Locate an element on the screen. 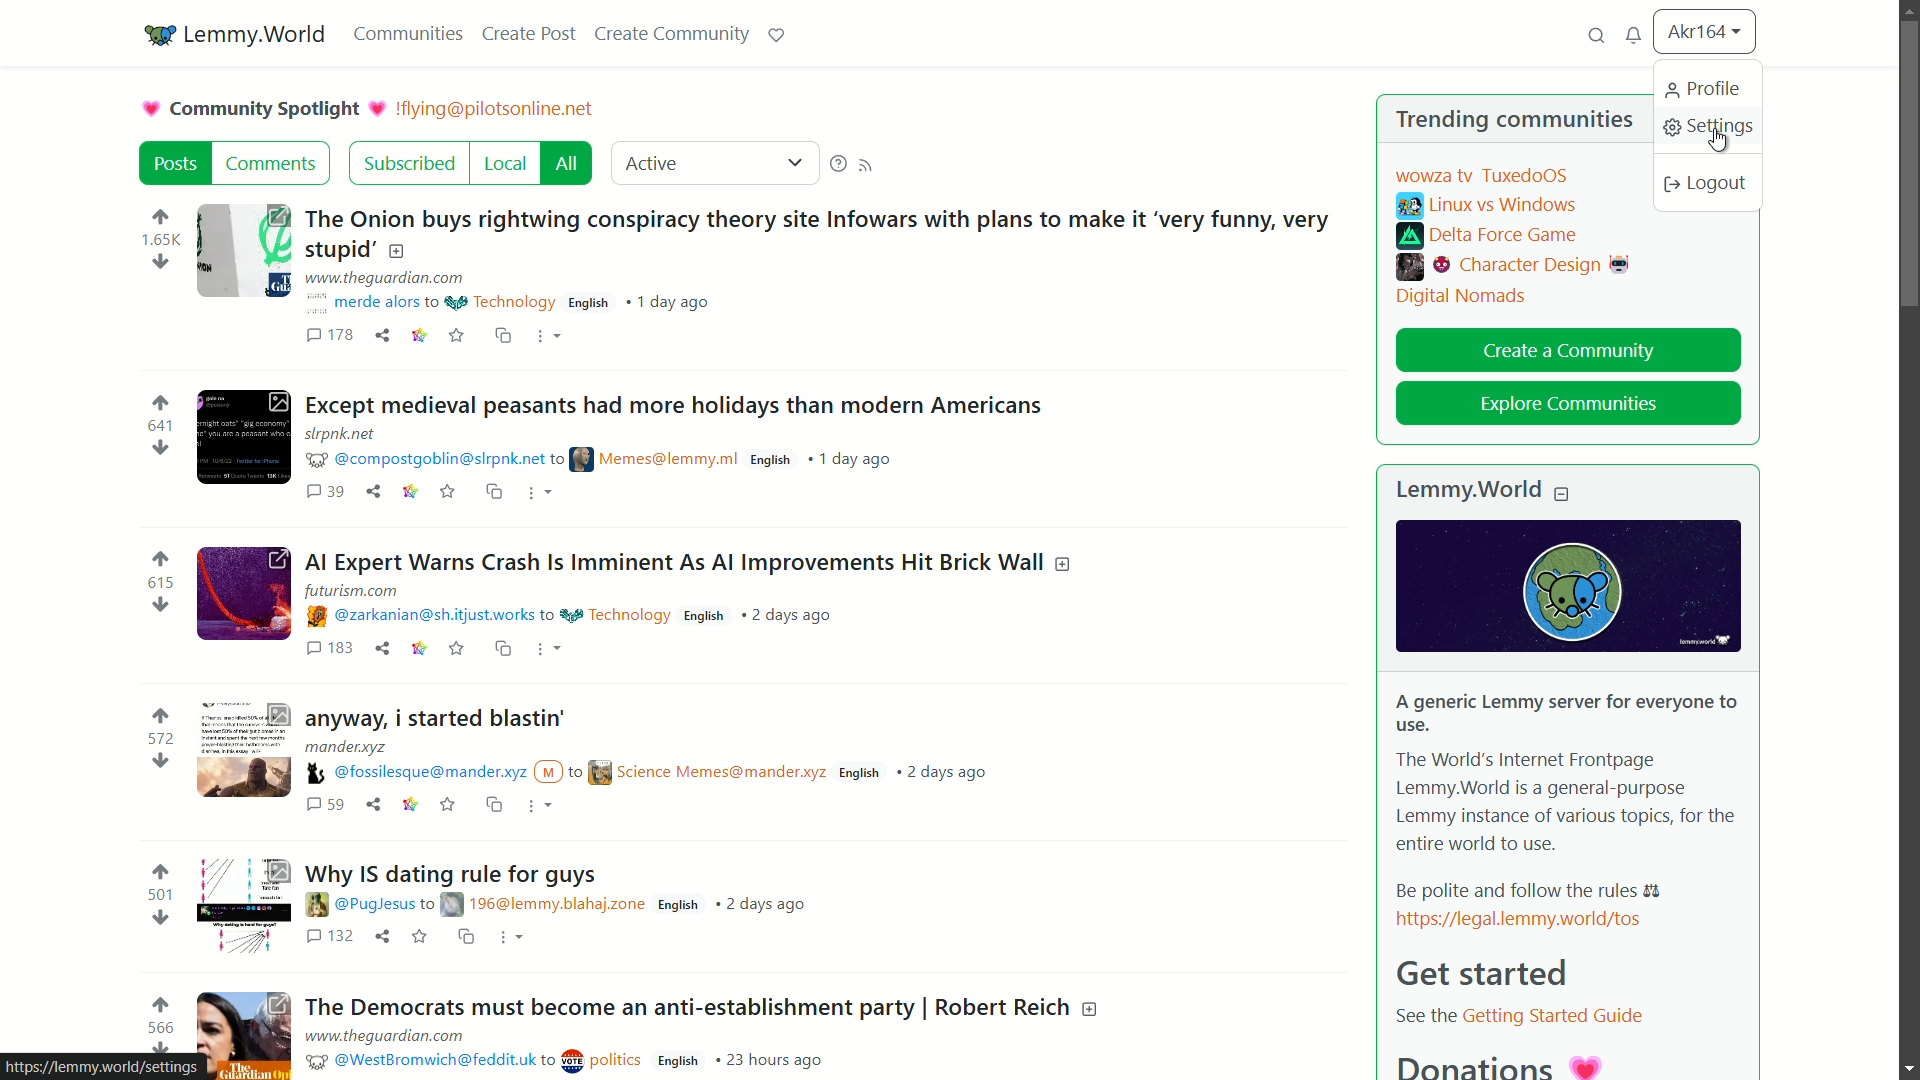  picture is located at coordinates (153, 110).